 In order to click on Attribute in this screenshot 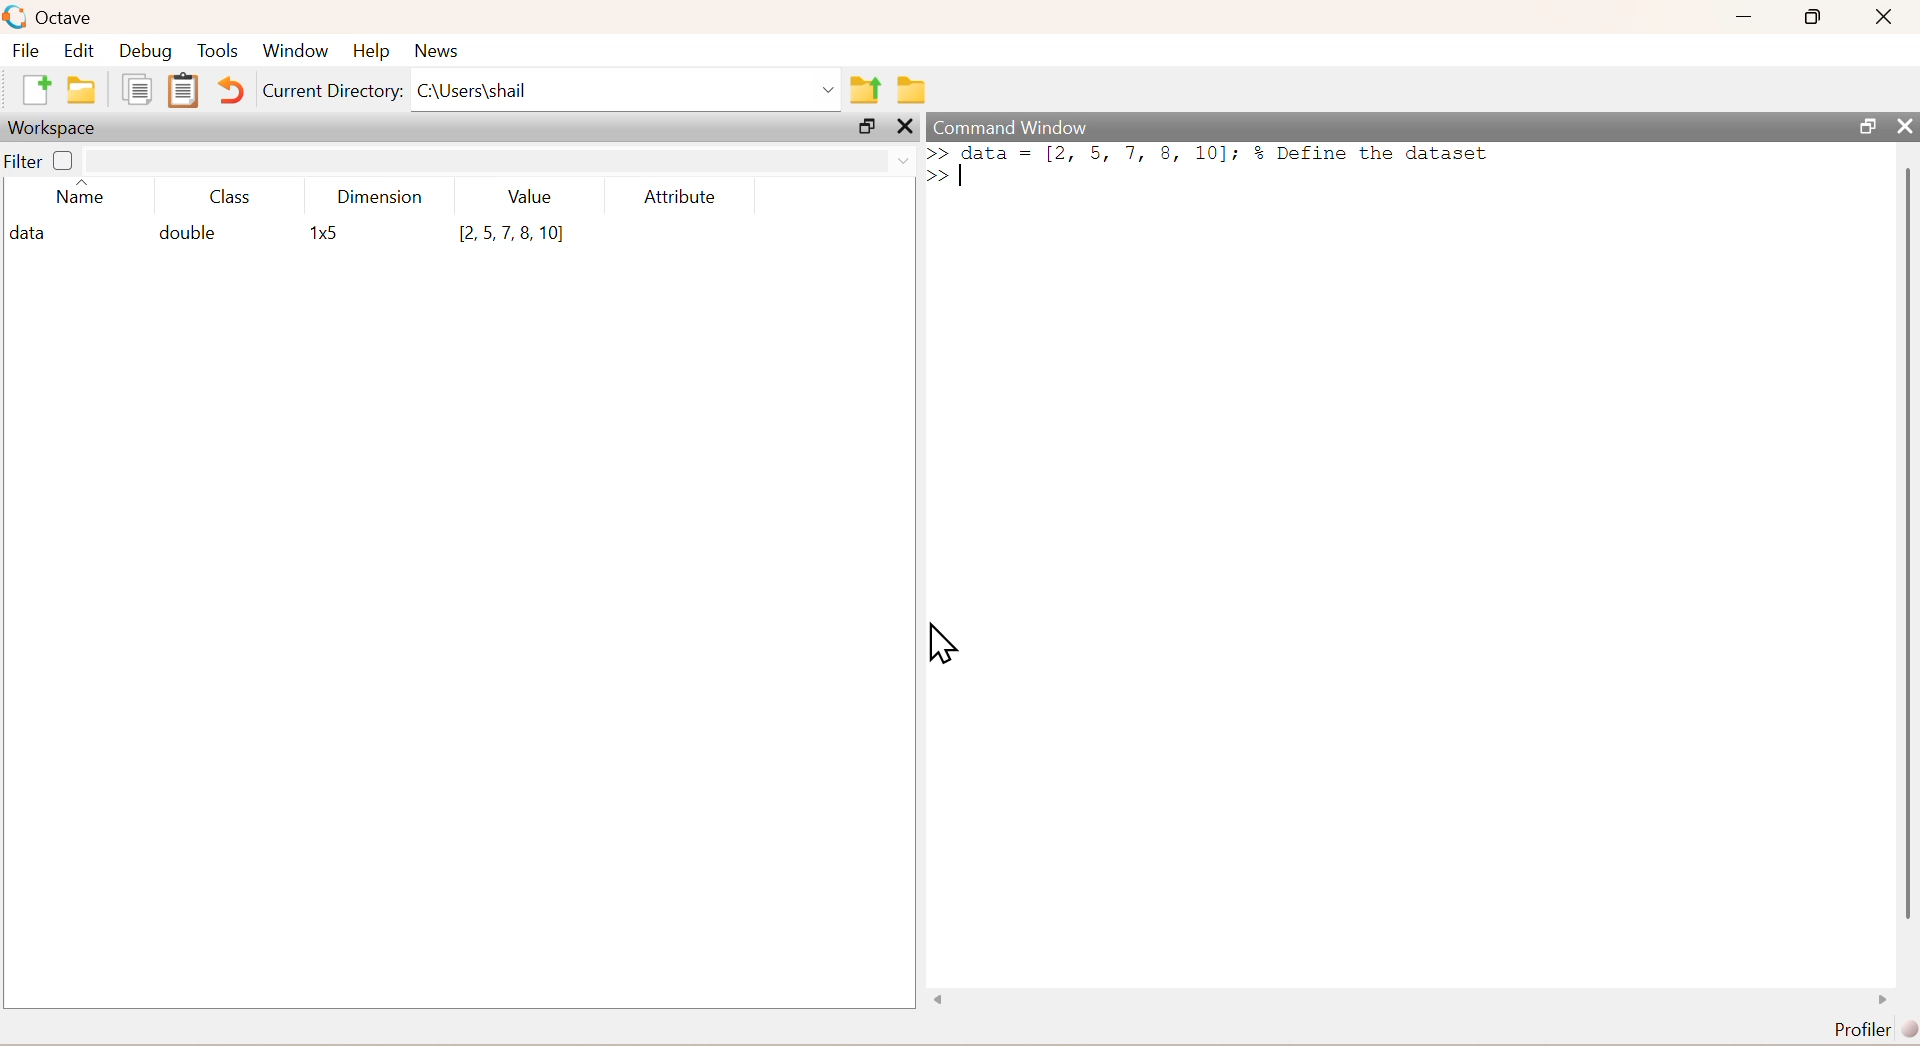, I will do `click(681, 196)`.